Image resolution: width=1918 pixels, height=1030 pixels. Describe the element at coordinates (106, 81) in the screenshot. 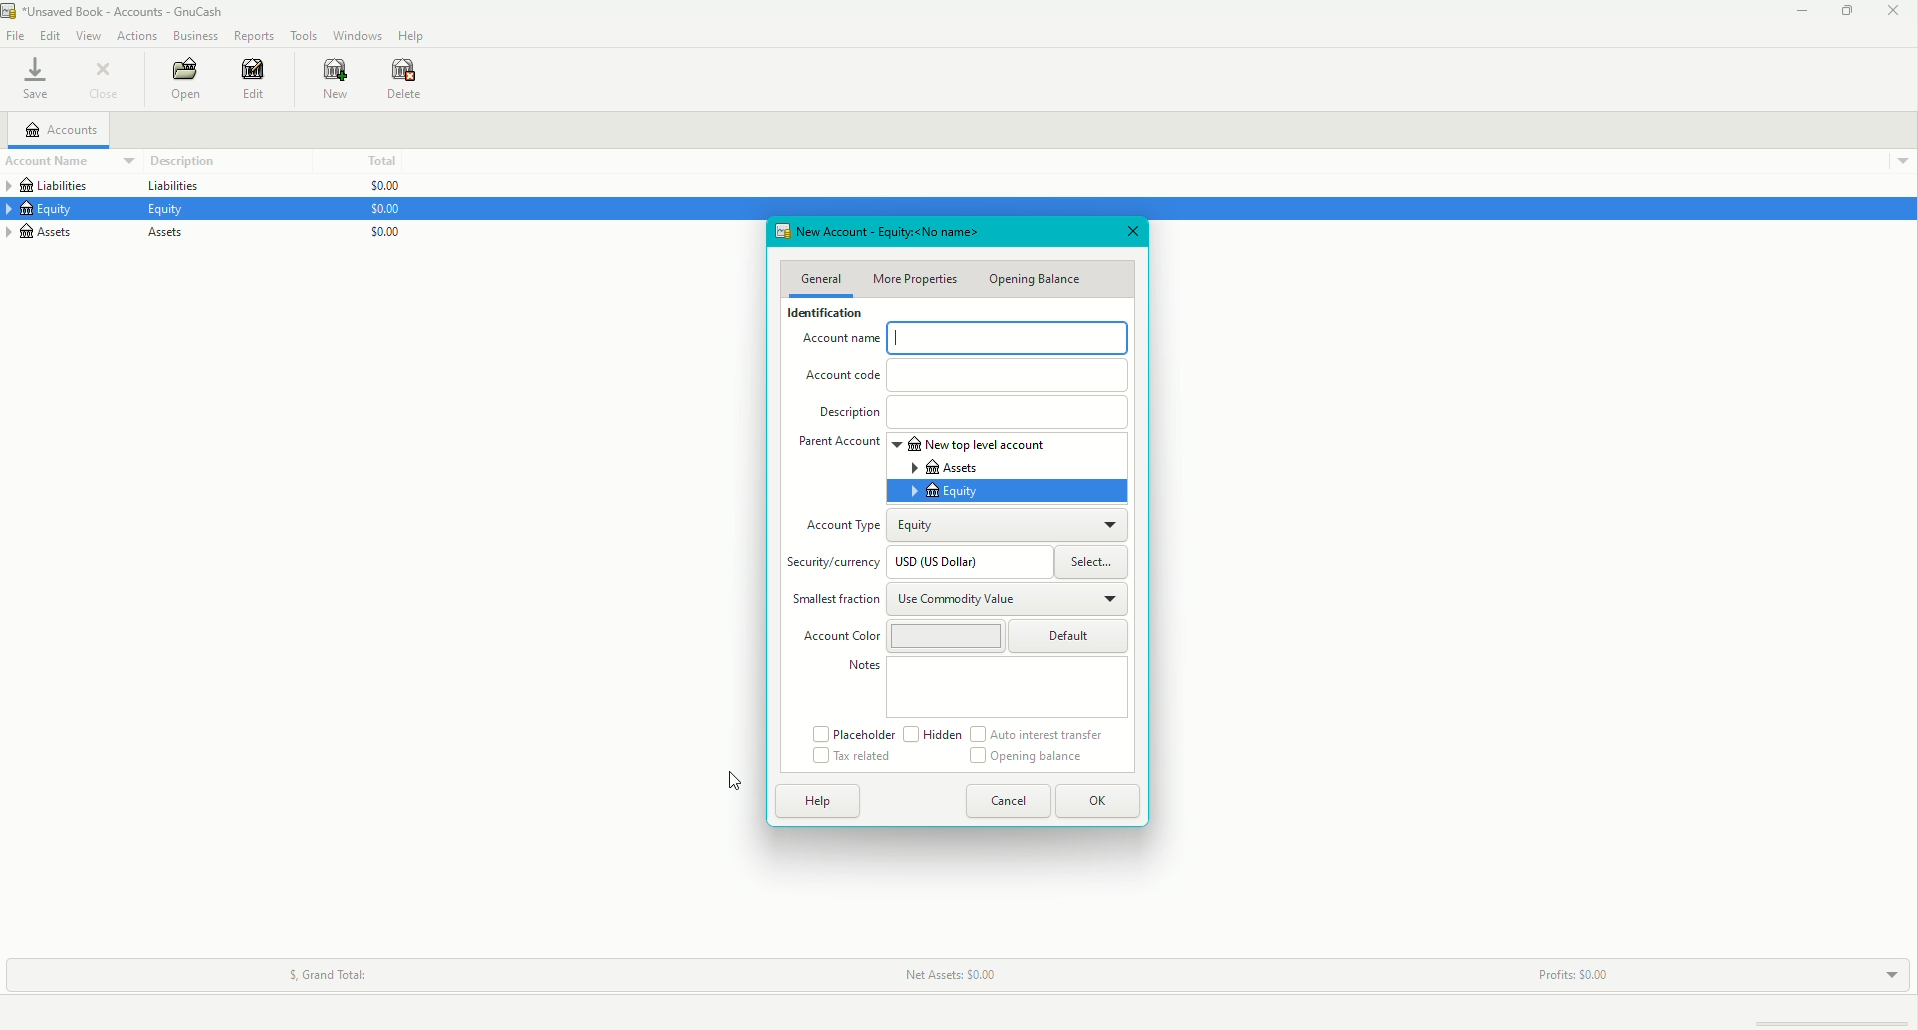

I see `Close` at that location.